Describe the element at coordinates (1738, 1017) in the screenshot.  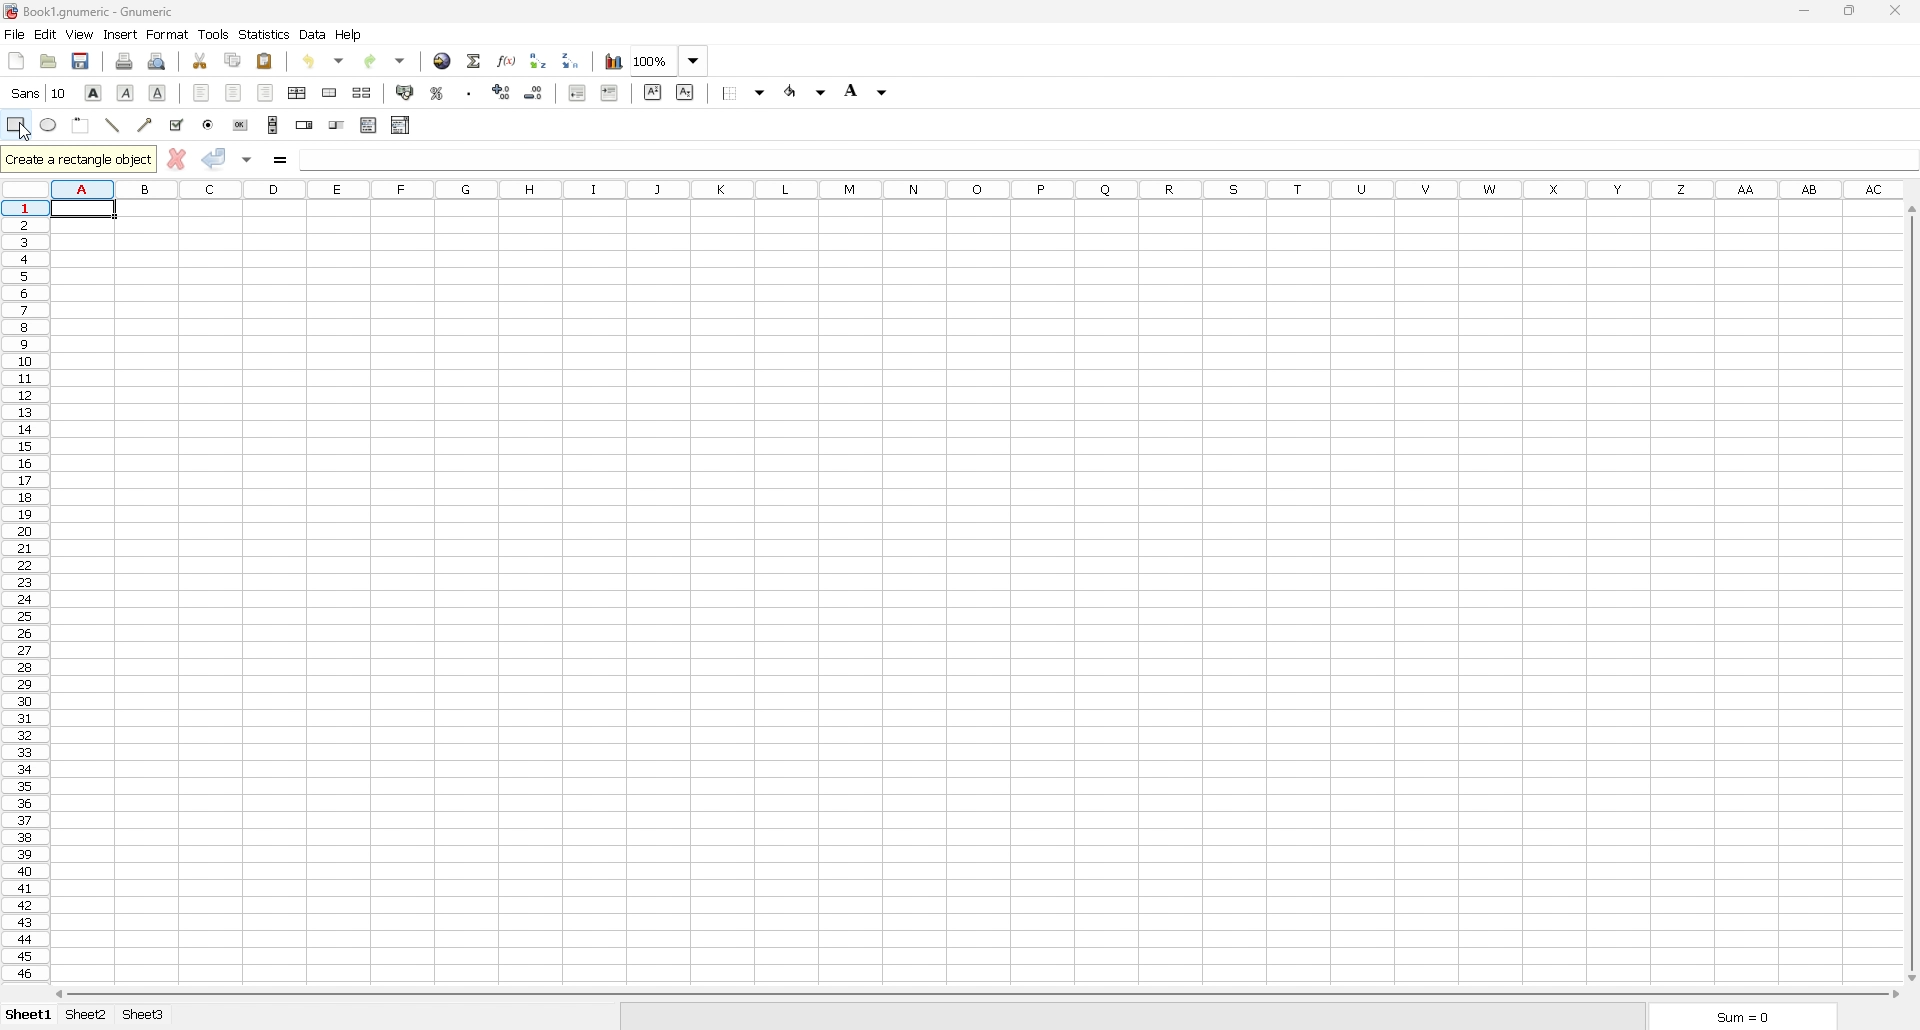
I see `sum` at that location.